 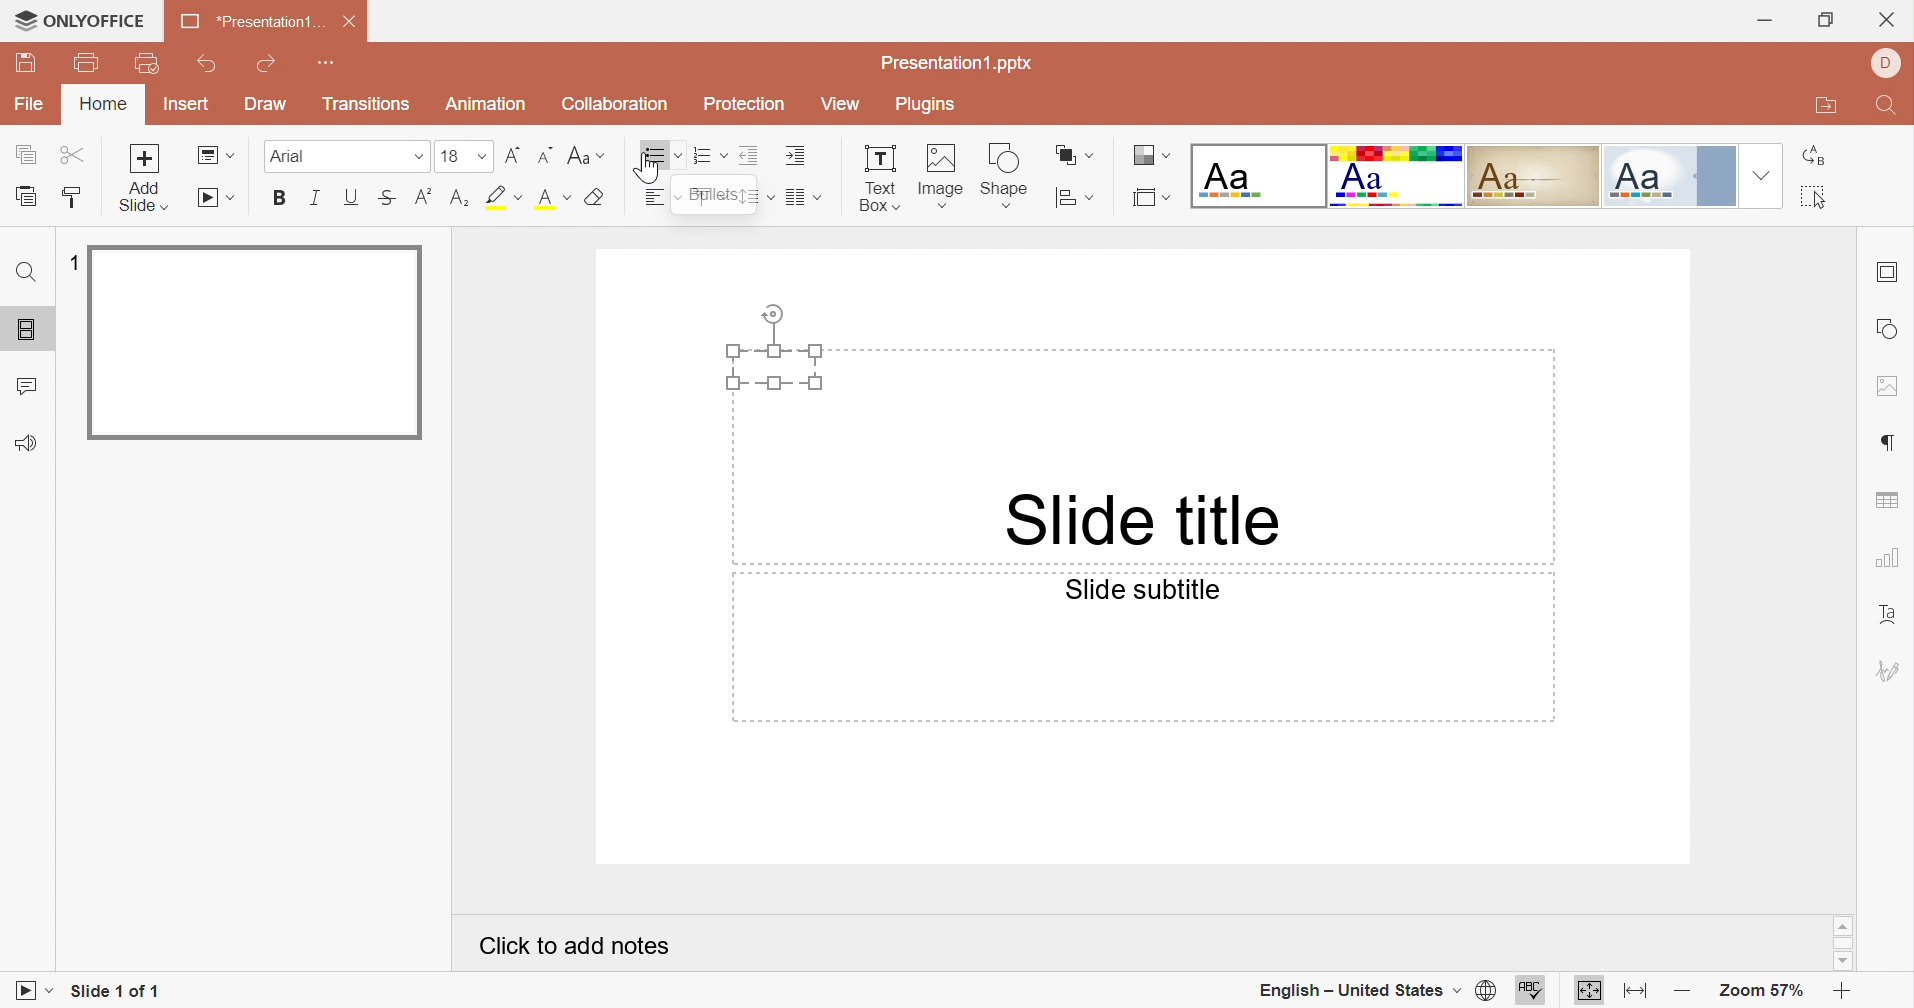 I want to click on Protection, so click(x=748, y=105).